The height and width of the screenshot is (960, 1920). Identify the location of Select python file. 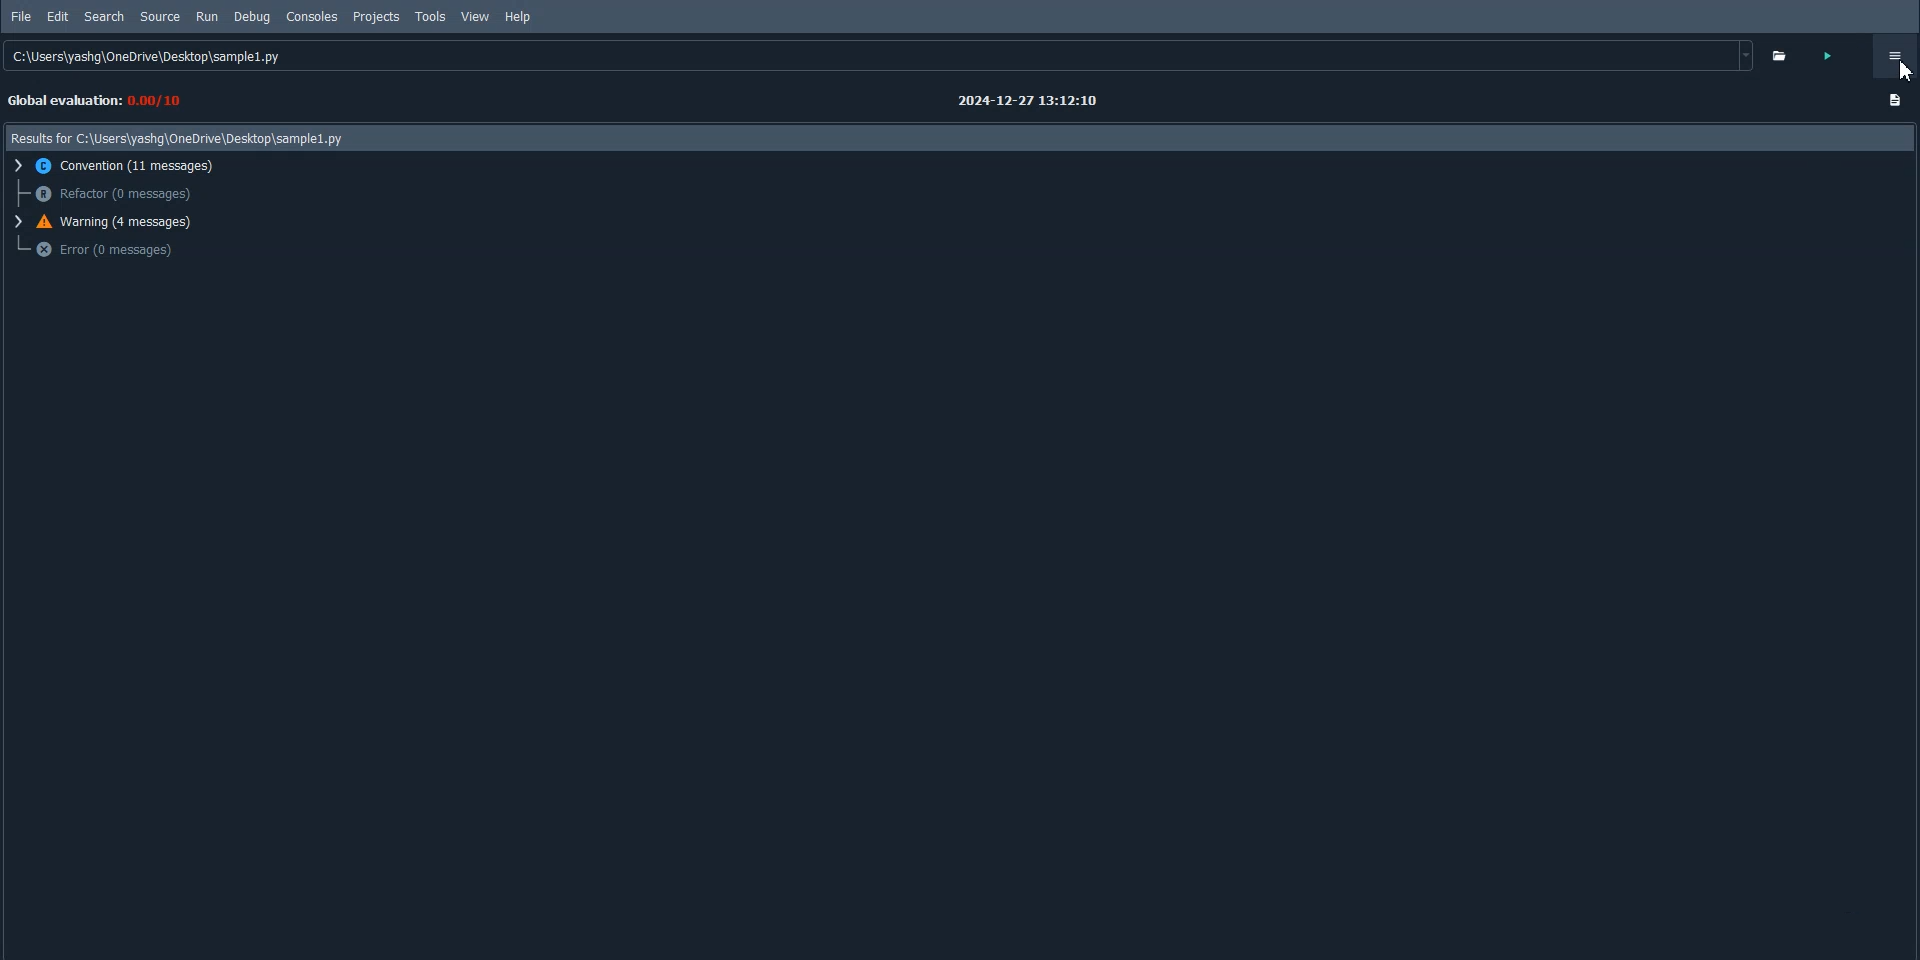
(1786, 55).